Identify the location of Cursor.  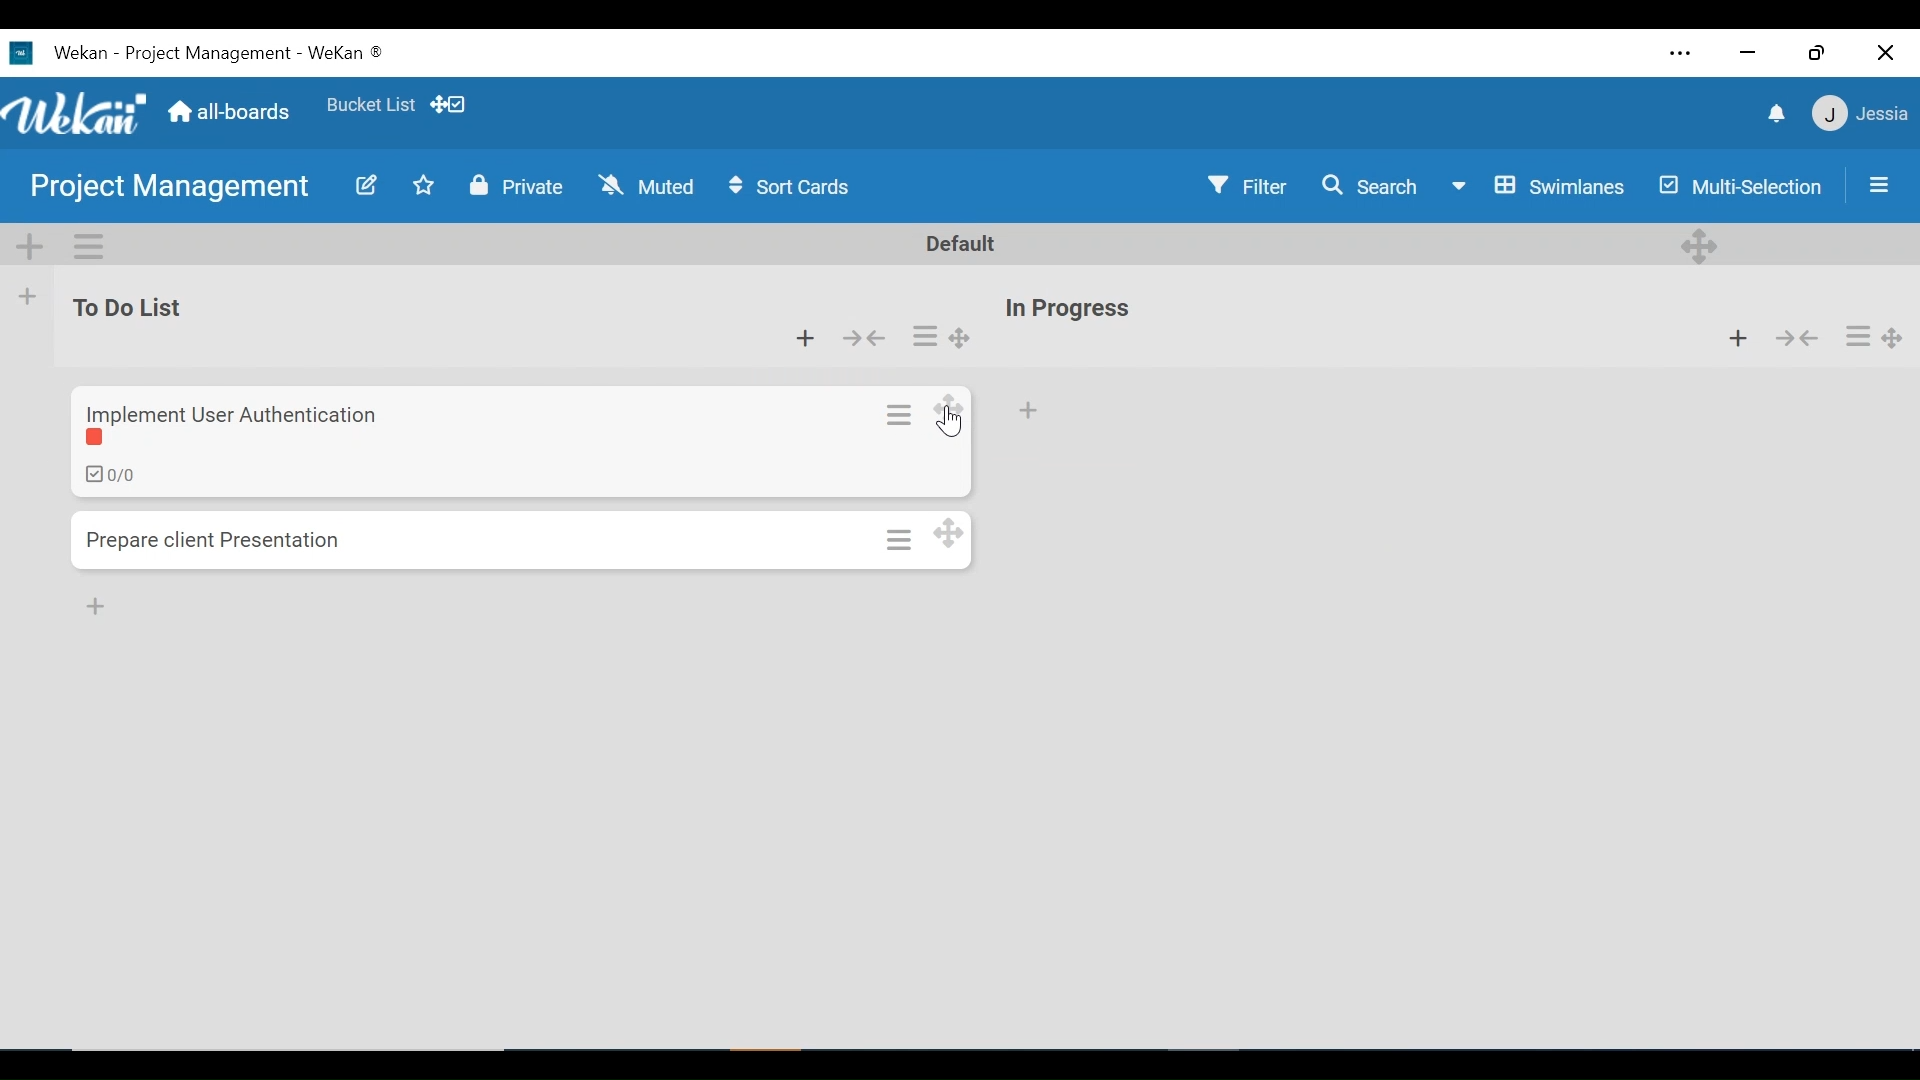
(949, 426).